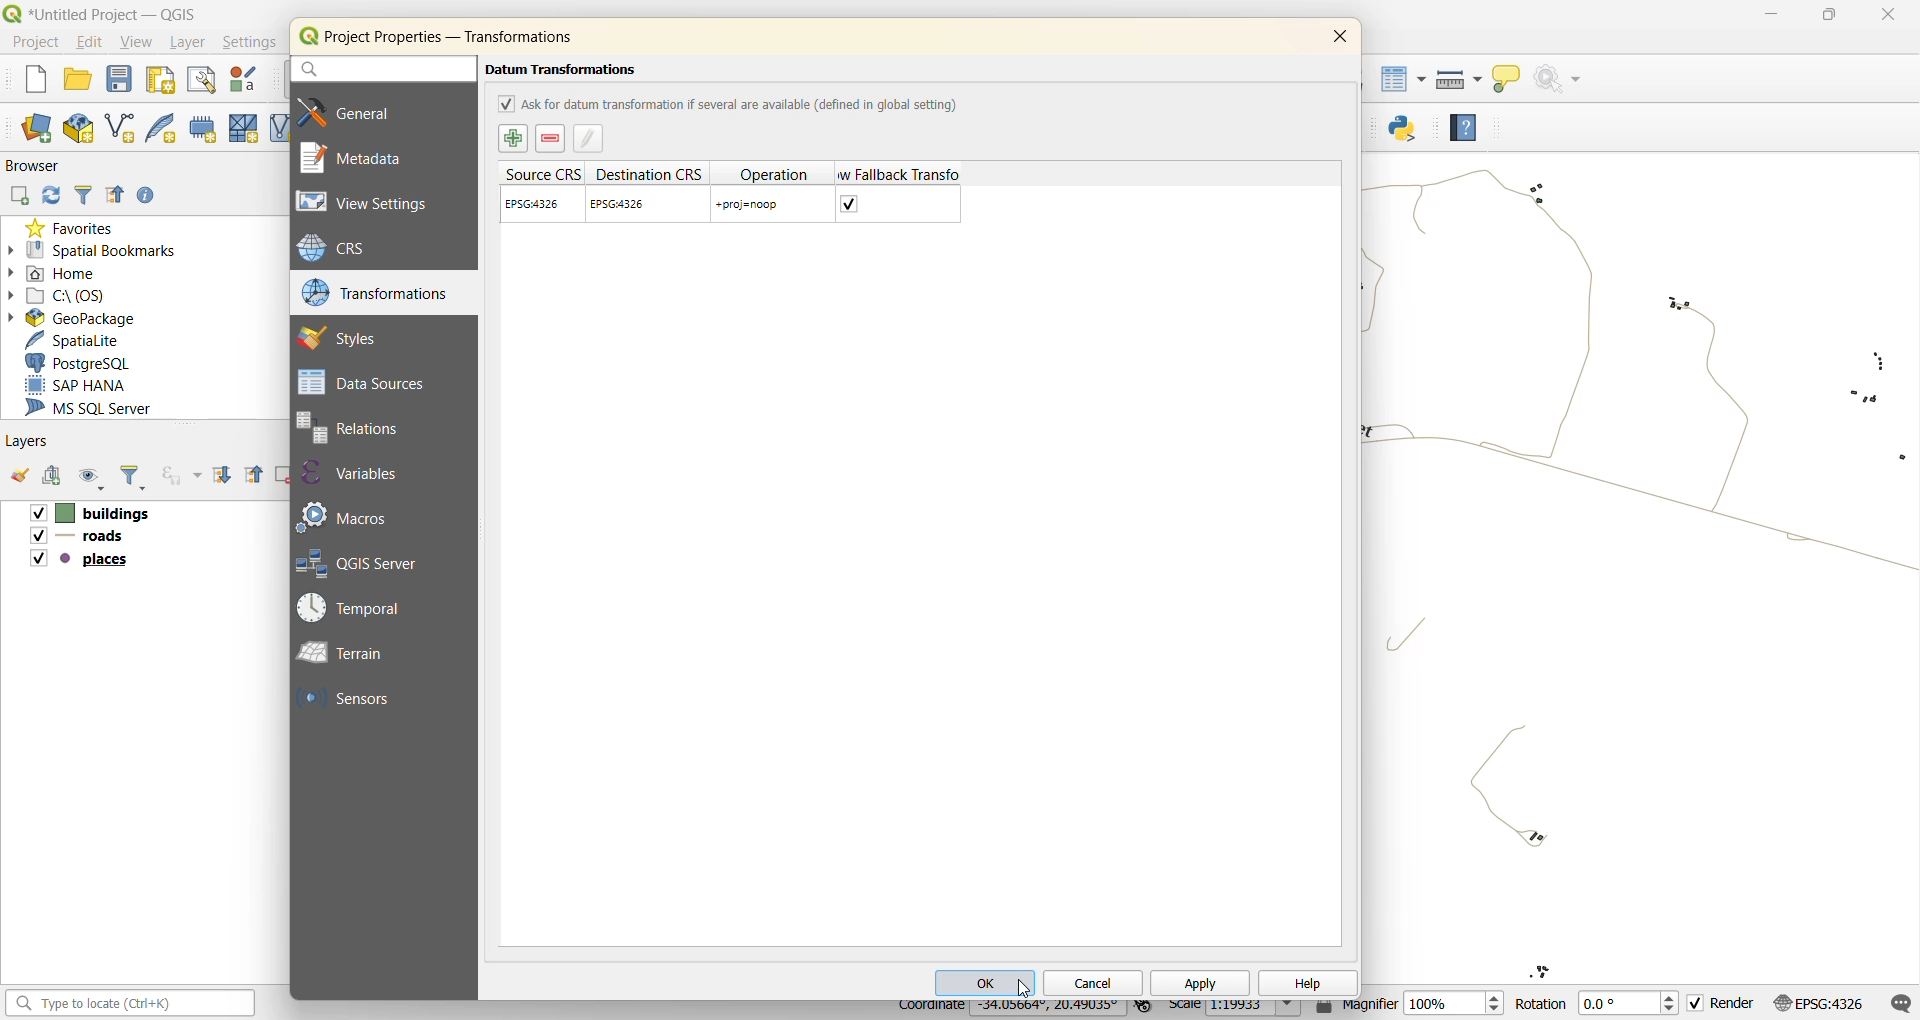 The width and height of the screenshot is (1920, 1020). What do you see at coordinates (1409, 131) in the screenshot?
I see `python` at bounding box center [1409, 131].